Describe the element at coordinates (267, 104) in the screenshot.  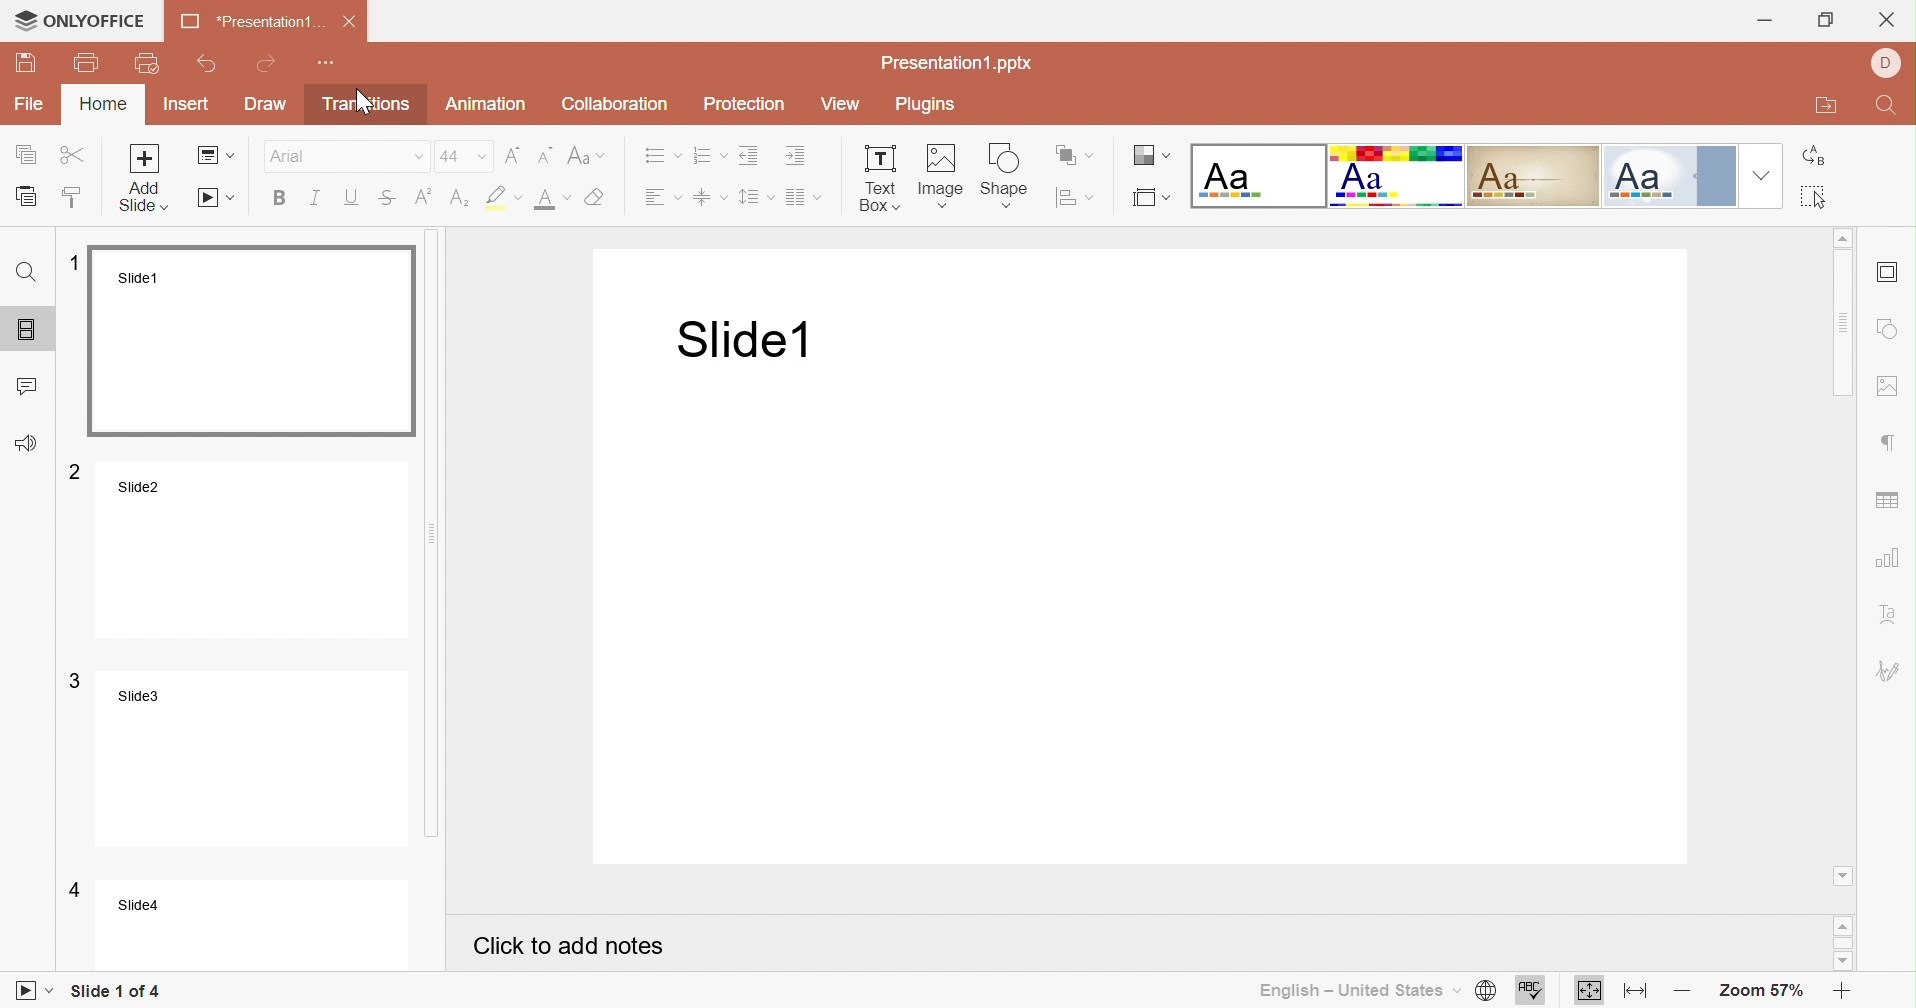
I see `Draw` at that location.